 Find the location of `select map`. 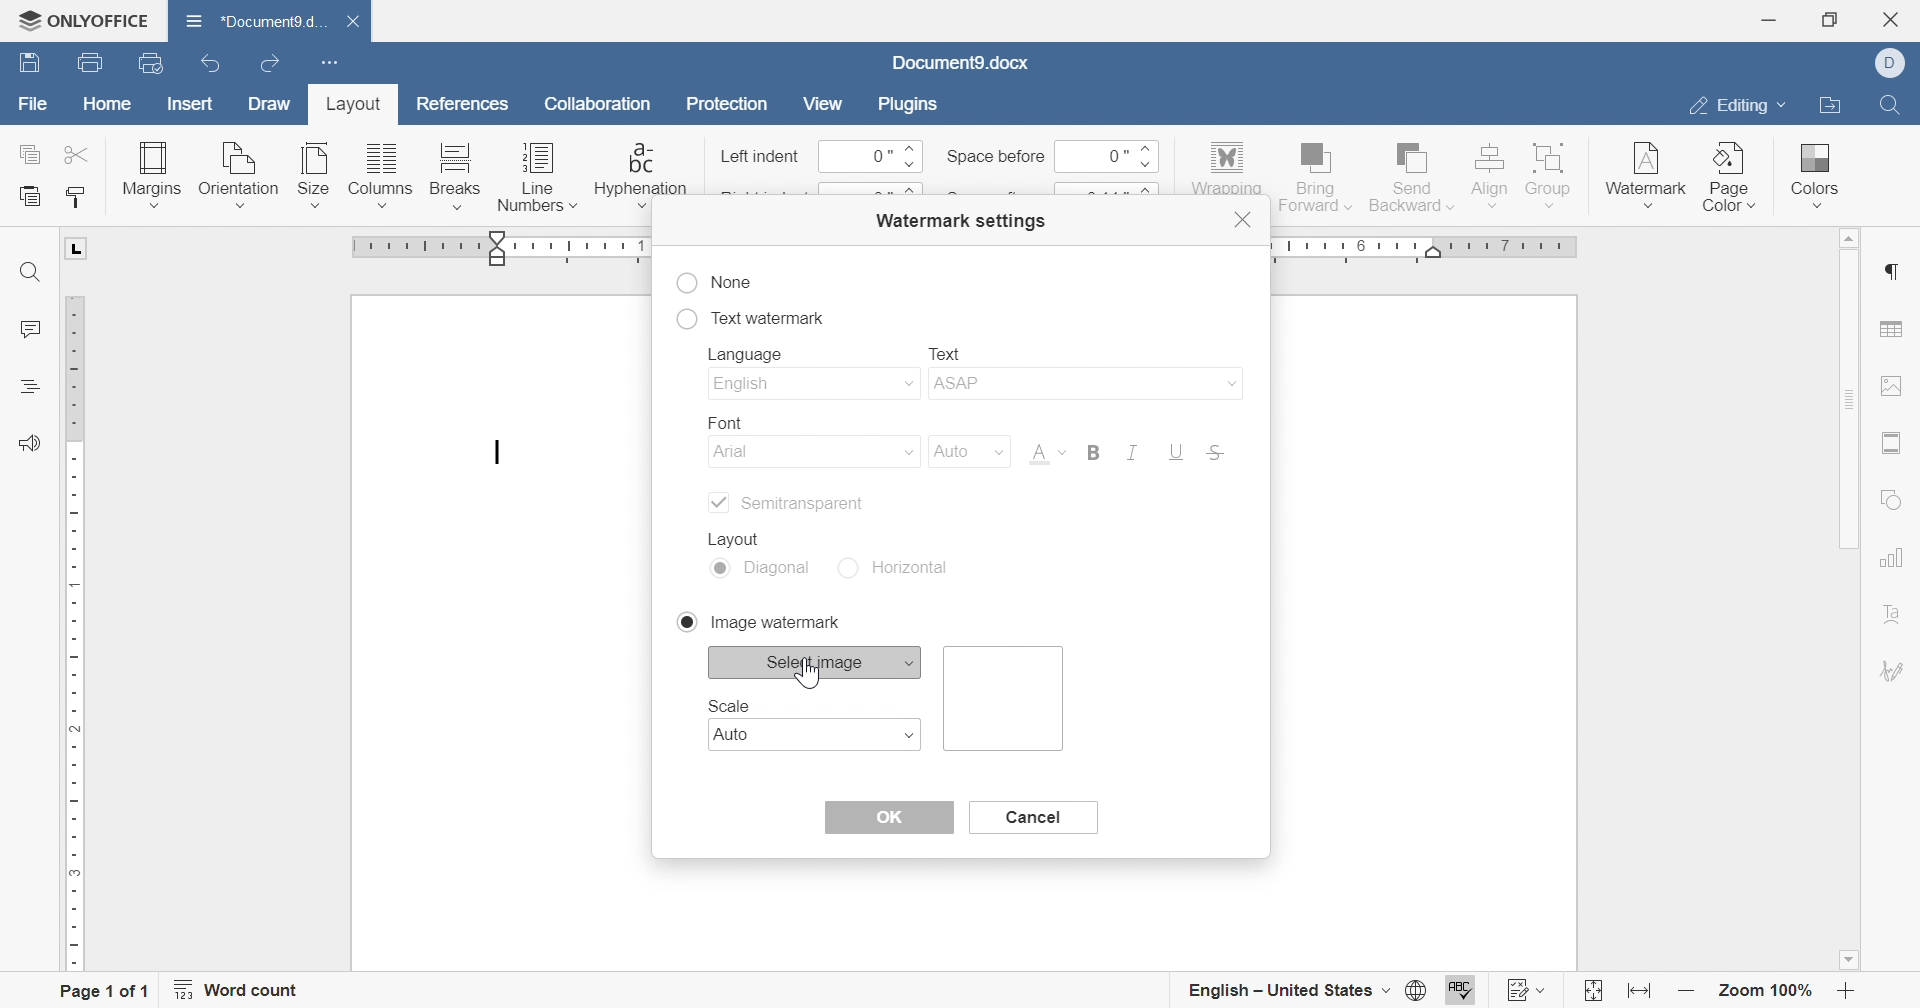

select map is located at coordinates (817, 661).